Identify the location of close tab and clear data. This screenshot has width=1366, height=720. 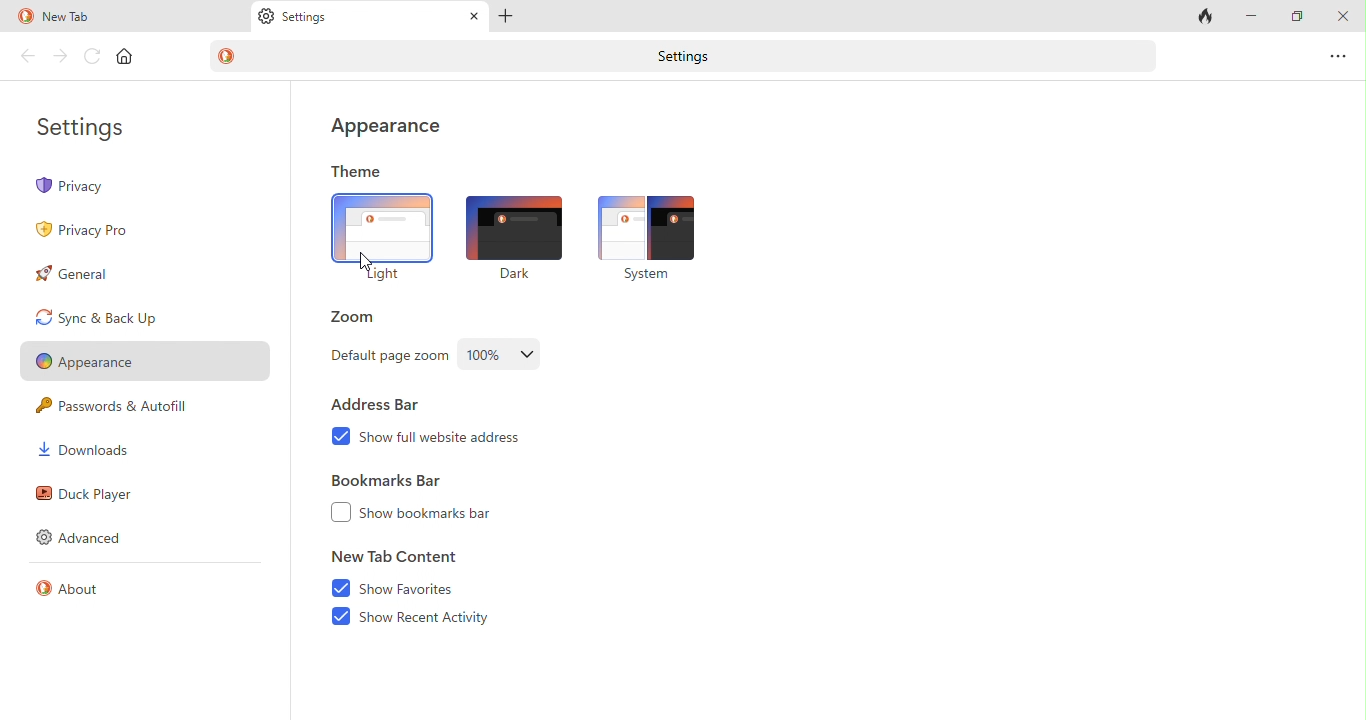
(1205, 16).